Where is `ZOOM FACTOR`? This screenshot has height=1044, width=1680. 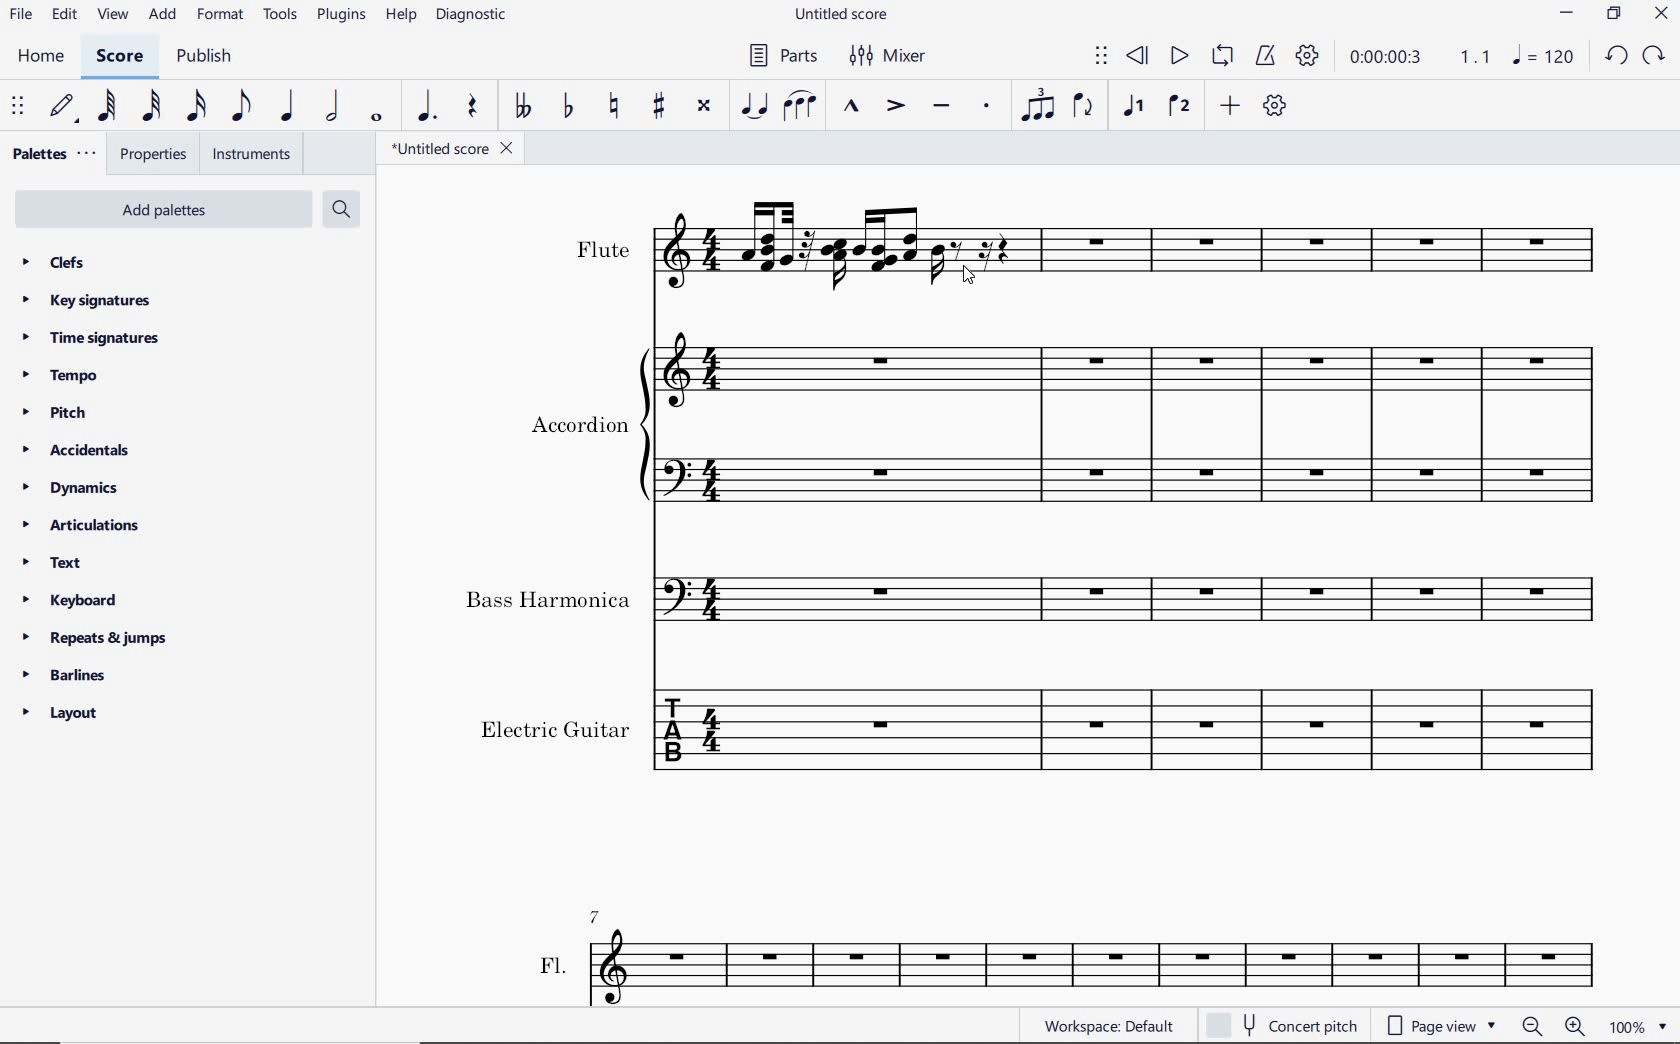 ZOOM FACTOR is located at coordinates (1637, 1027).